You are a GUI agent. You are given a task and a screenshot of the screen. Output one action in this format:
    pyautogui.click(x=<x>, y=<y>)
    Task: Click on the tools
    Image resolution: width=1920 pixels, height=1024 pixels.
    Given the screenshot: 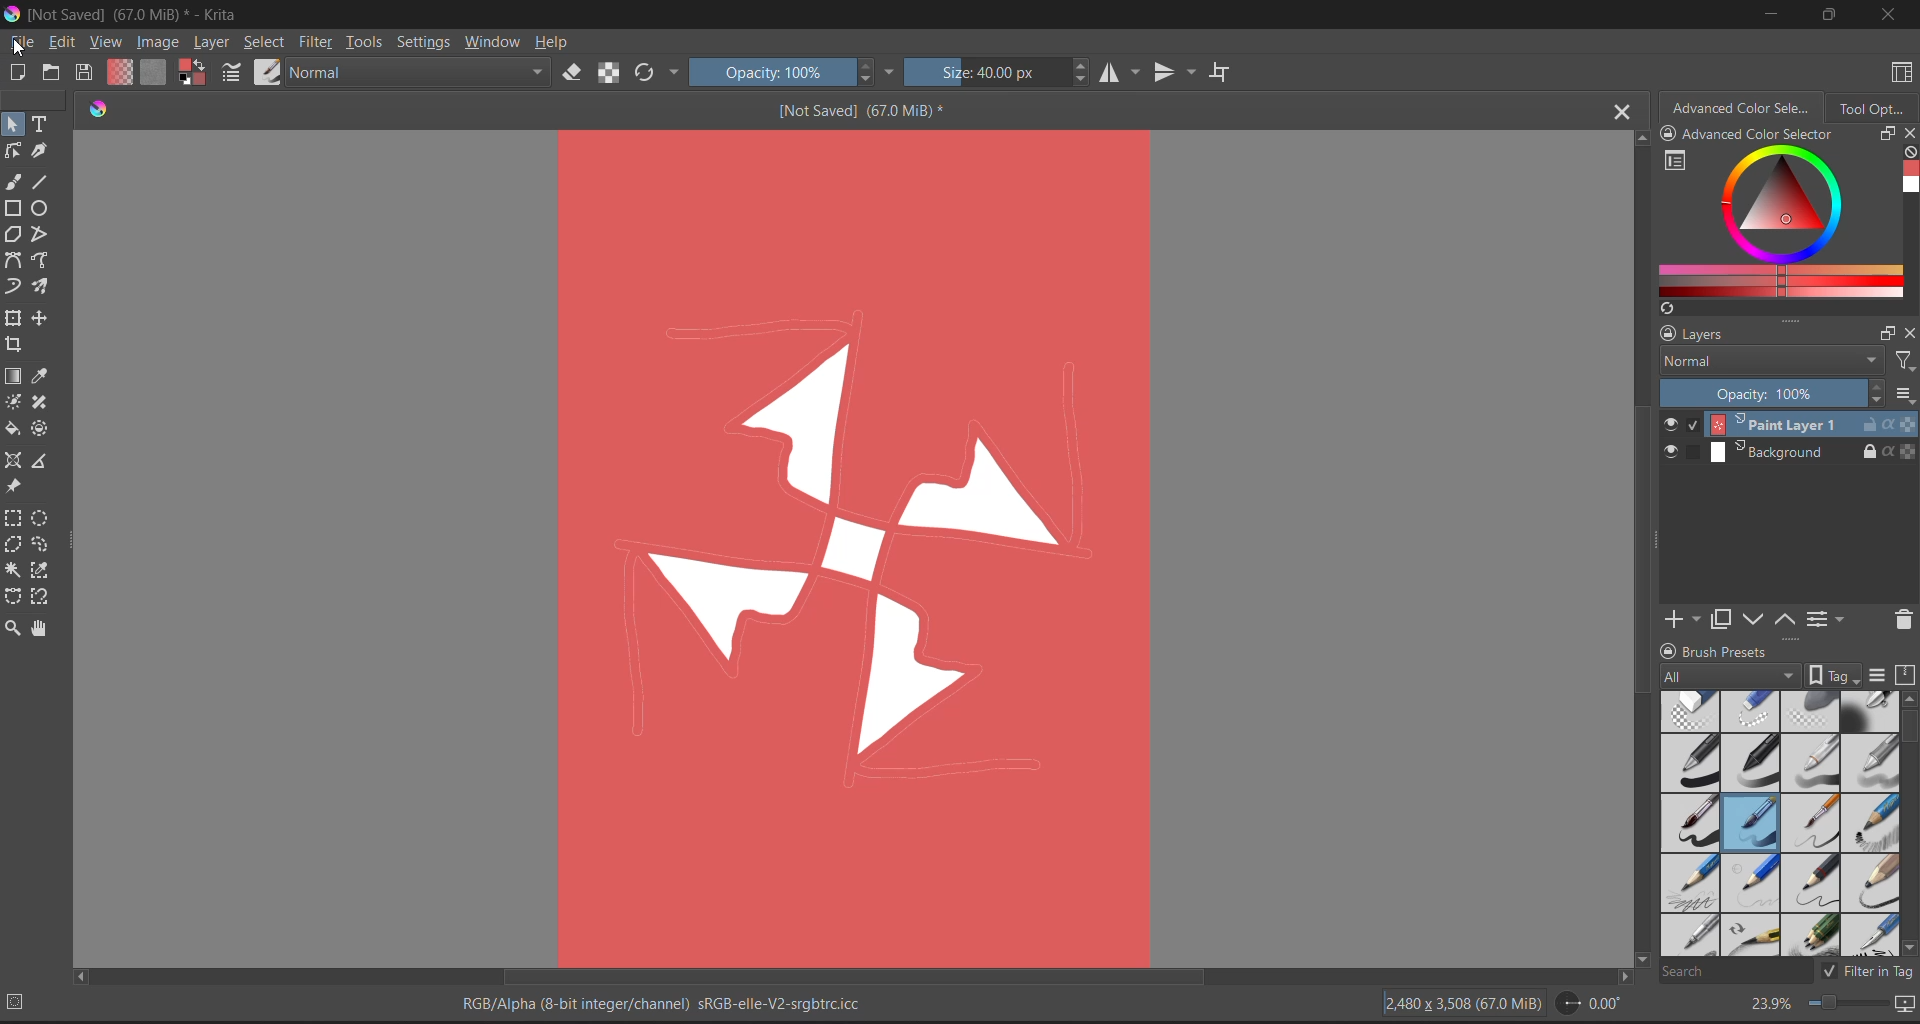 What is the action you would take?
    pyautogui.click(x=39, y=628)
    